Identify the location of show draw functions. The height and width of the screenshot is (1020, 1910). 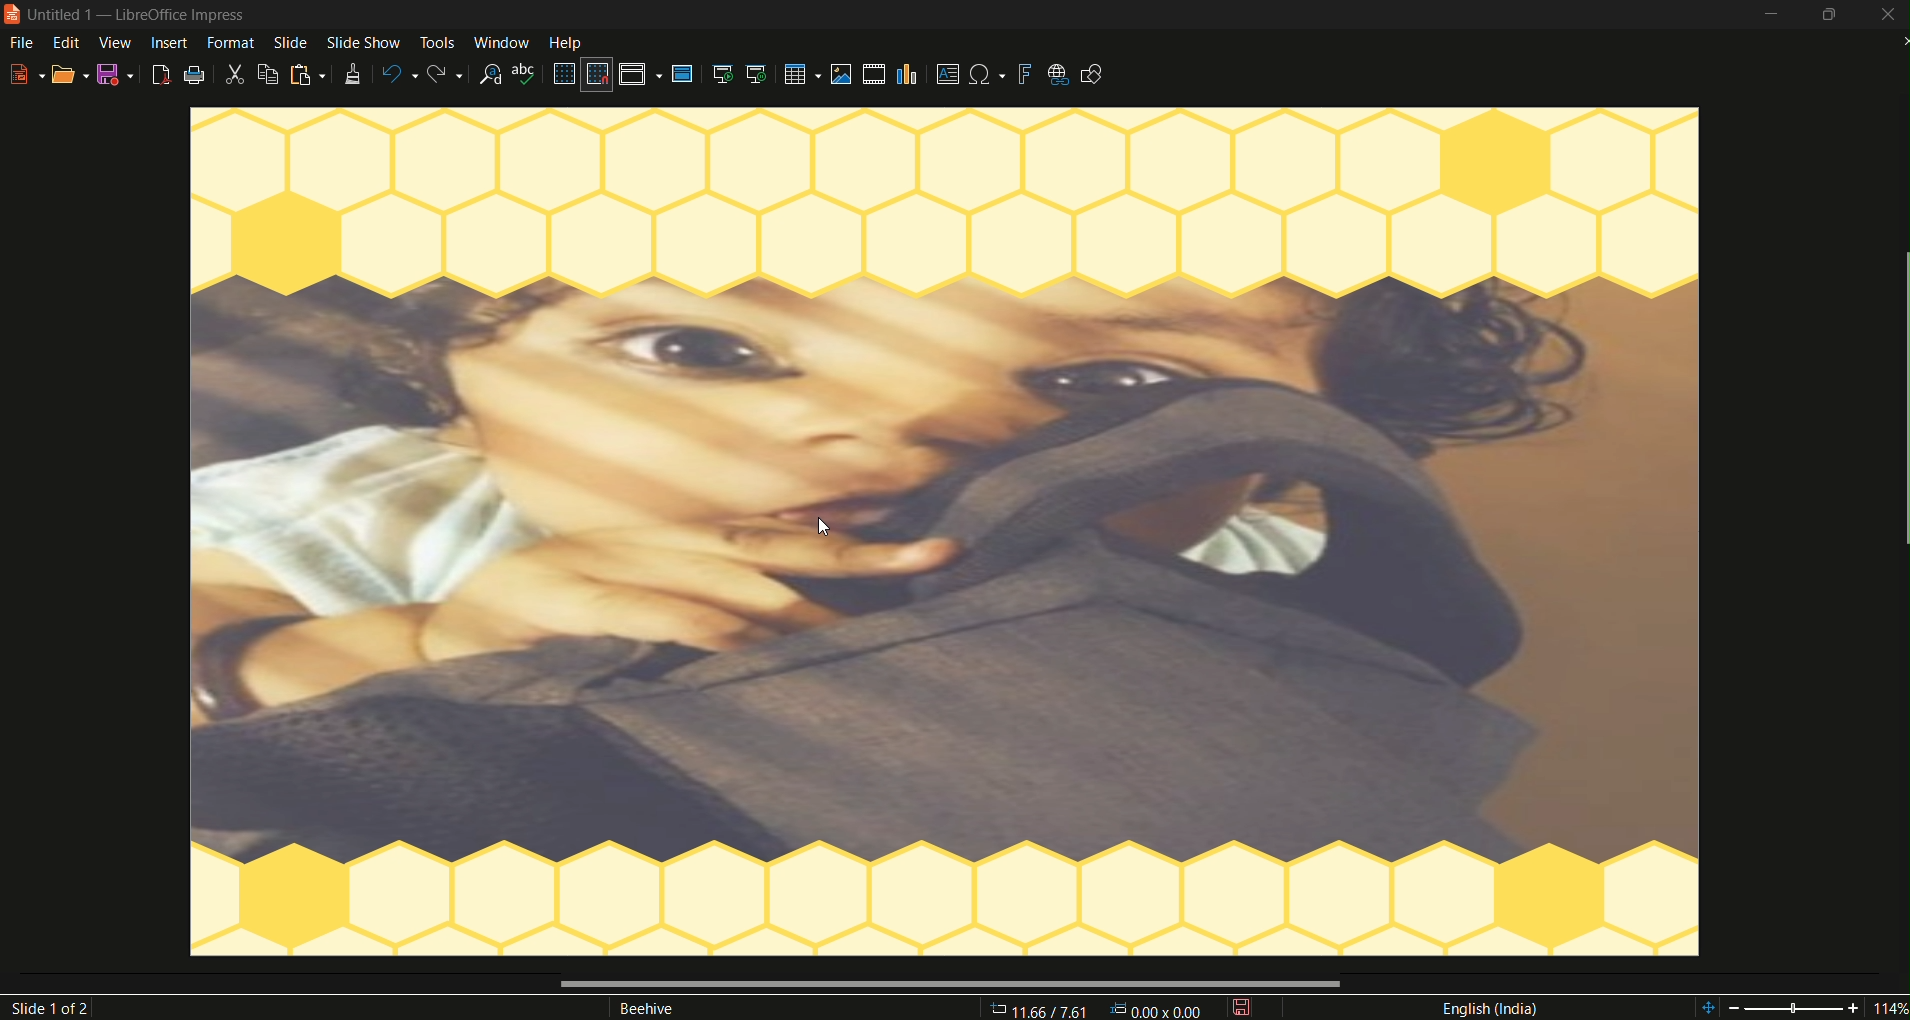
(1094, 75).